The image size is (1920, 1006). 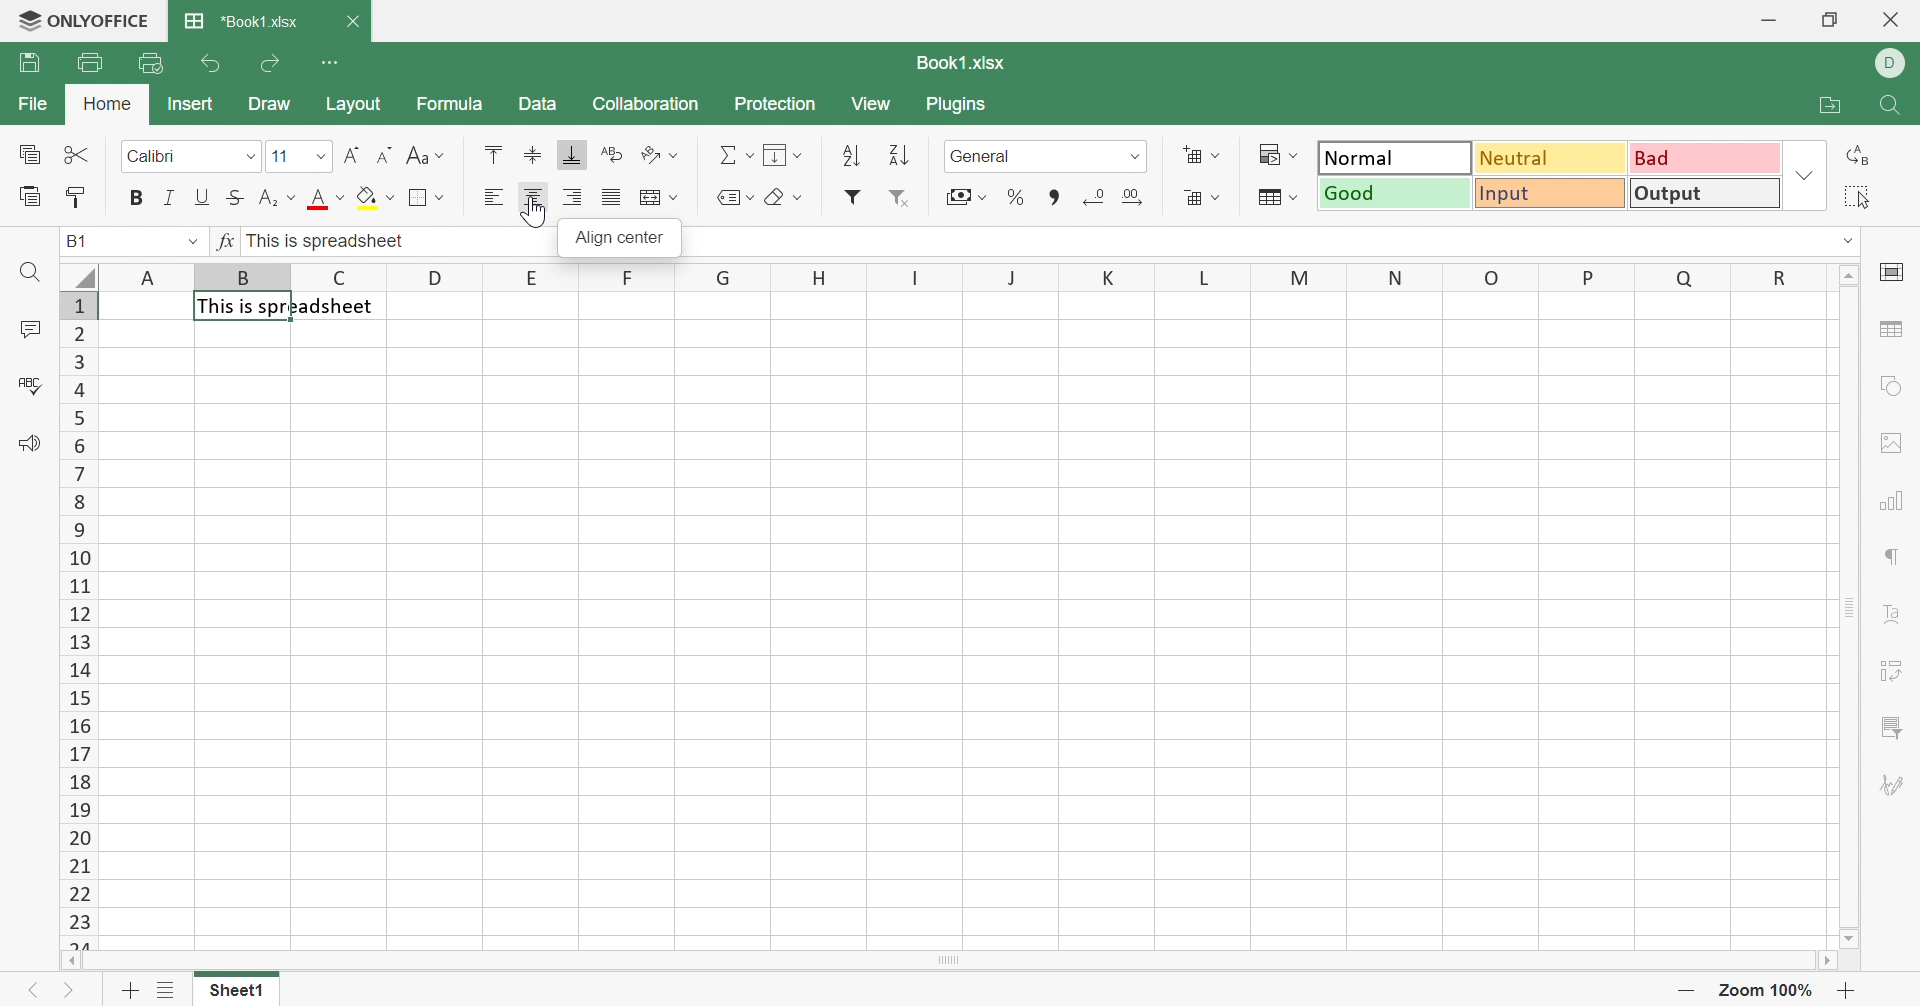 I want to click on Save, so click(x=28, y=61).